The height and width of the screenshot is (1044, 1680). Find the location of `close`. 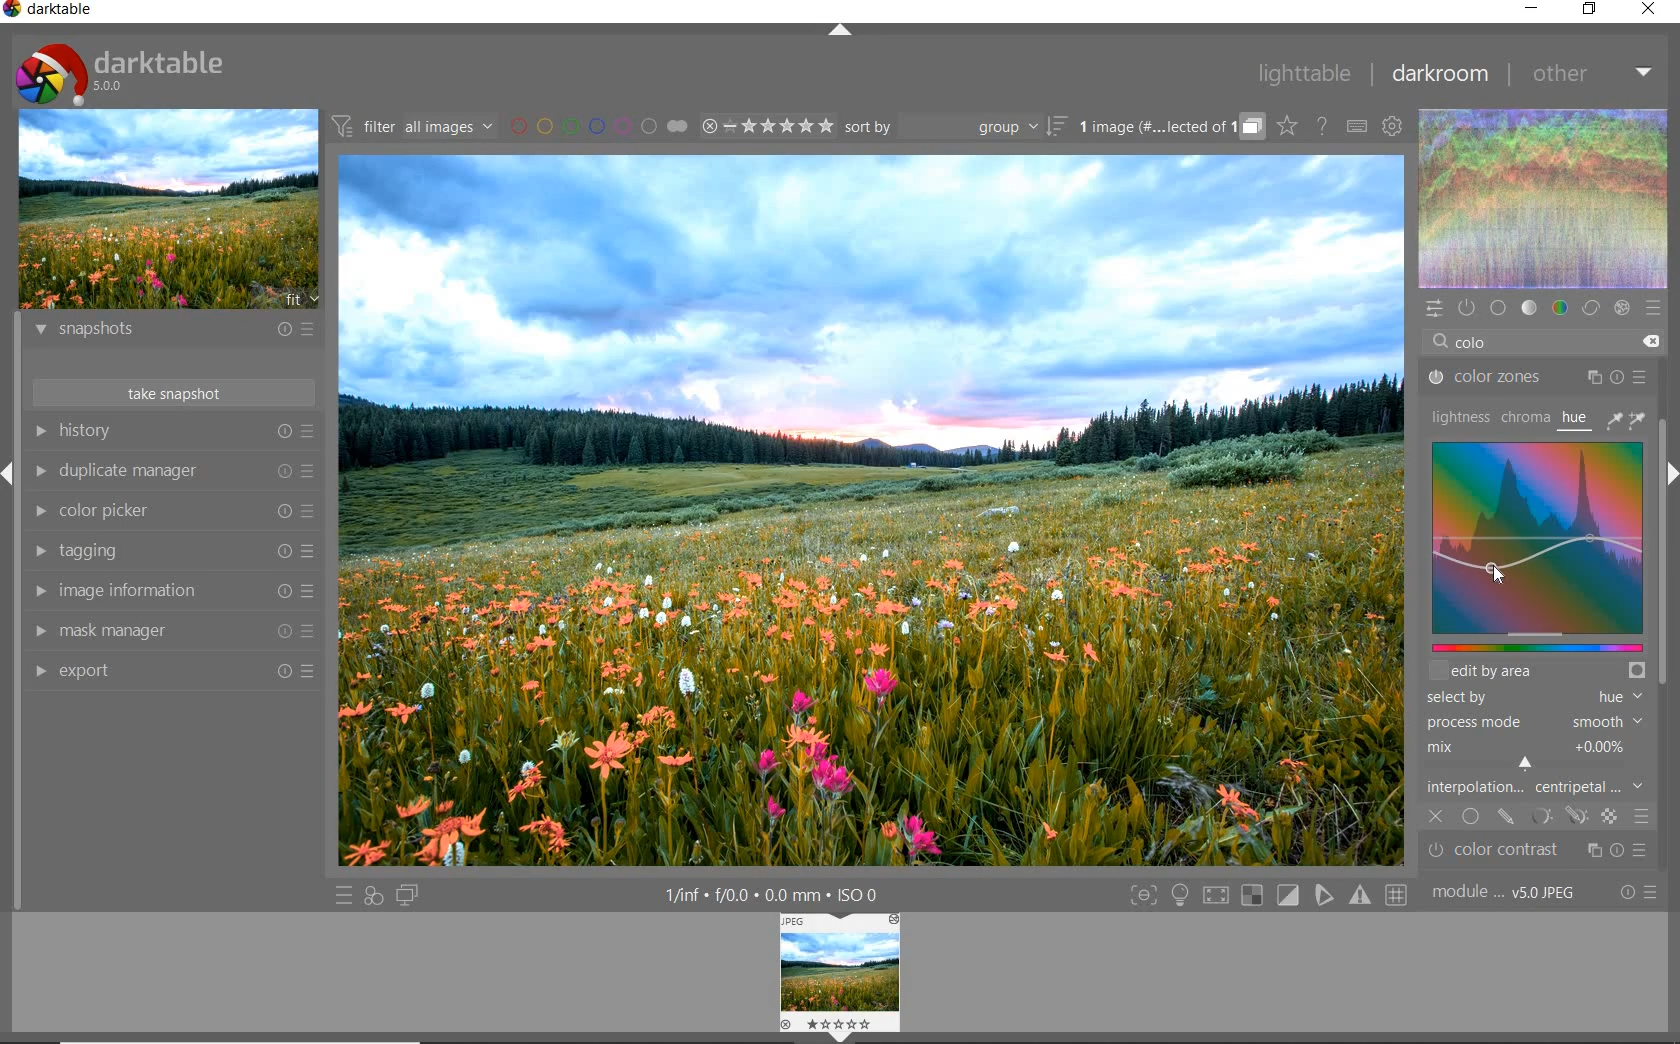

close is located at coordinates (1650, 9).